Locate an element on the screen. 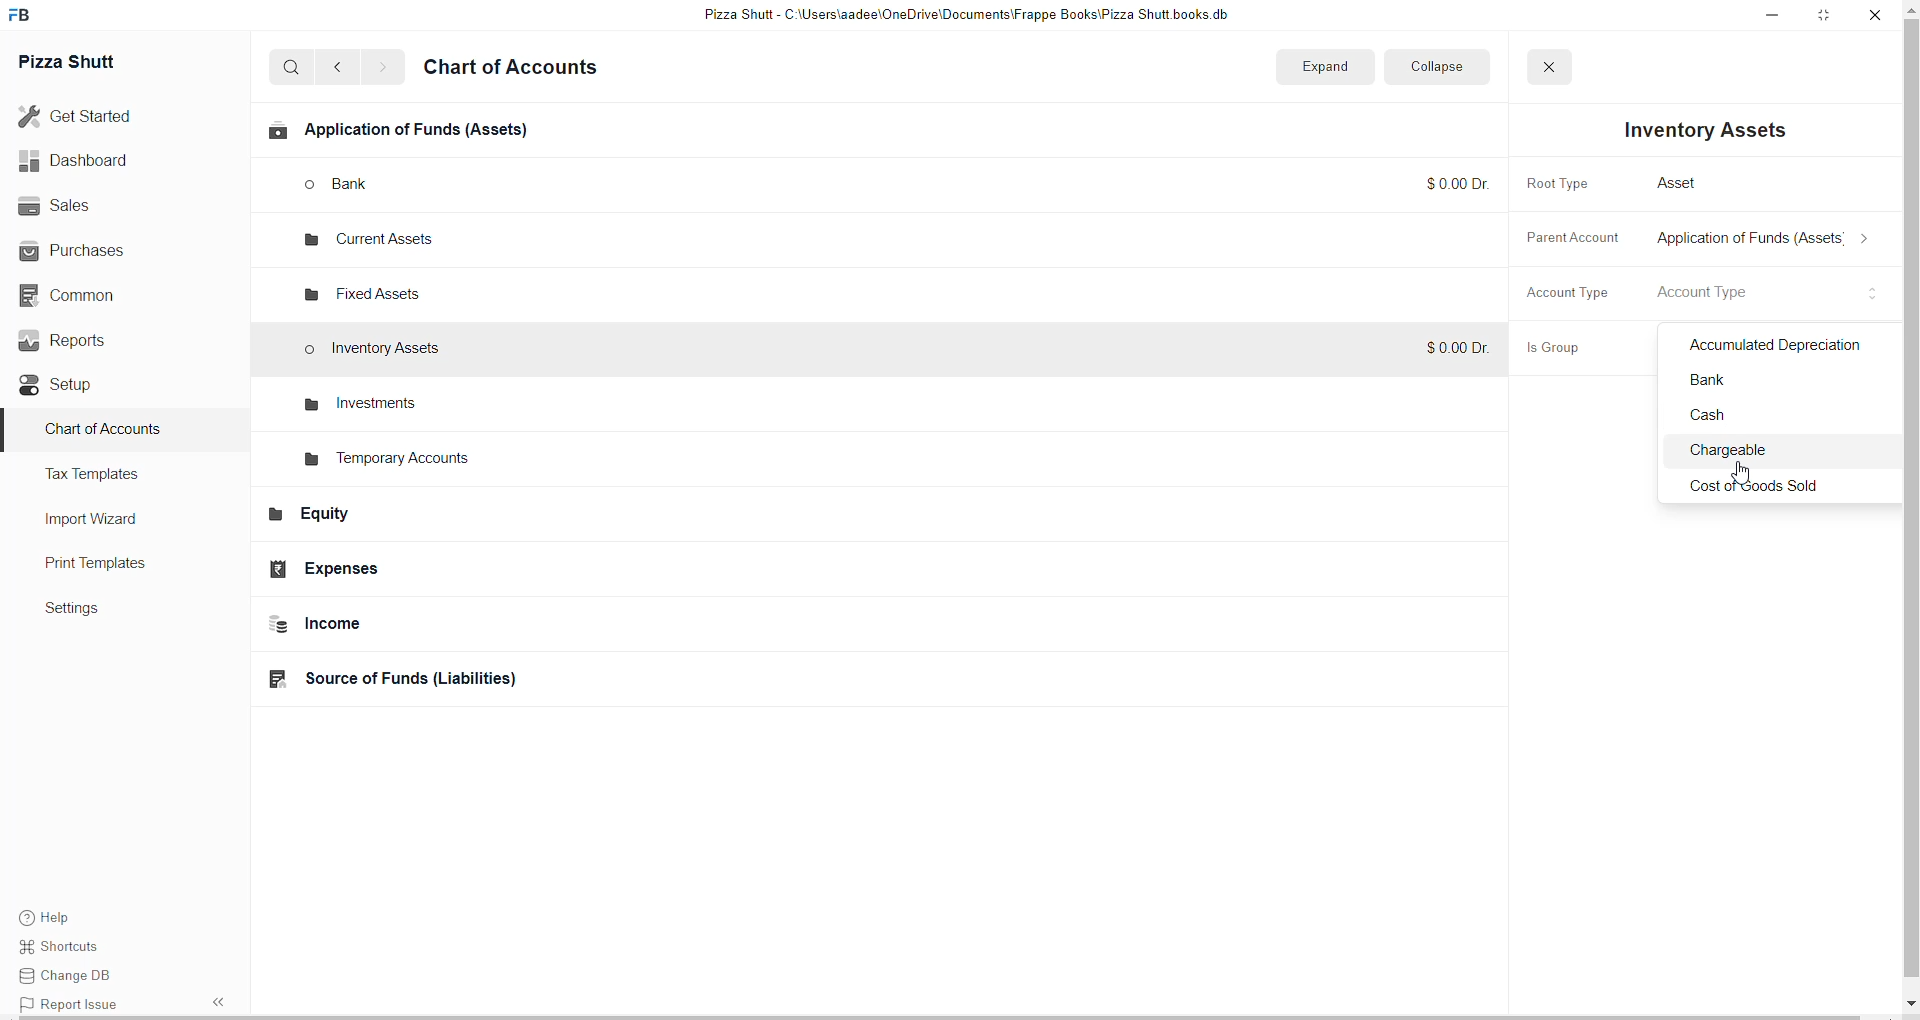 The width and height of the screenshot is (1920, 1020). Expenses  is located at coordinates (400, 569).